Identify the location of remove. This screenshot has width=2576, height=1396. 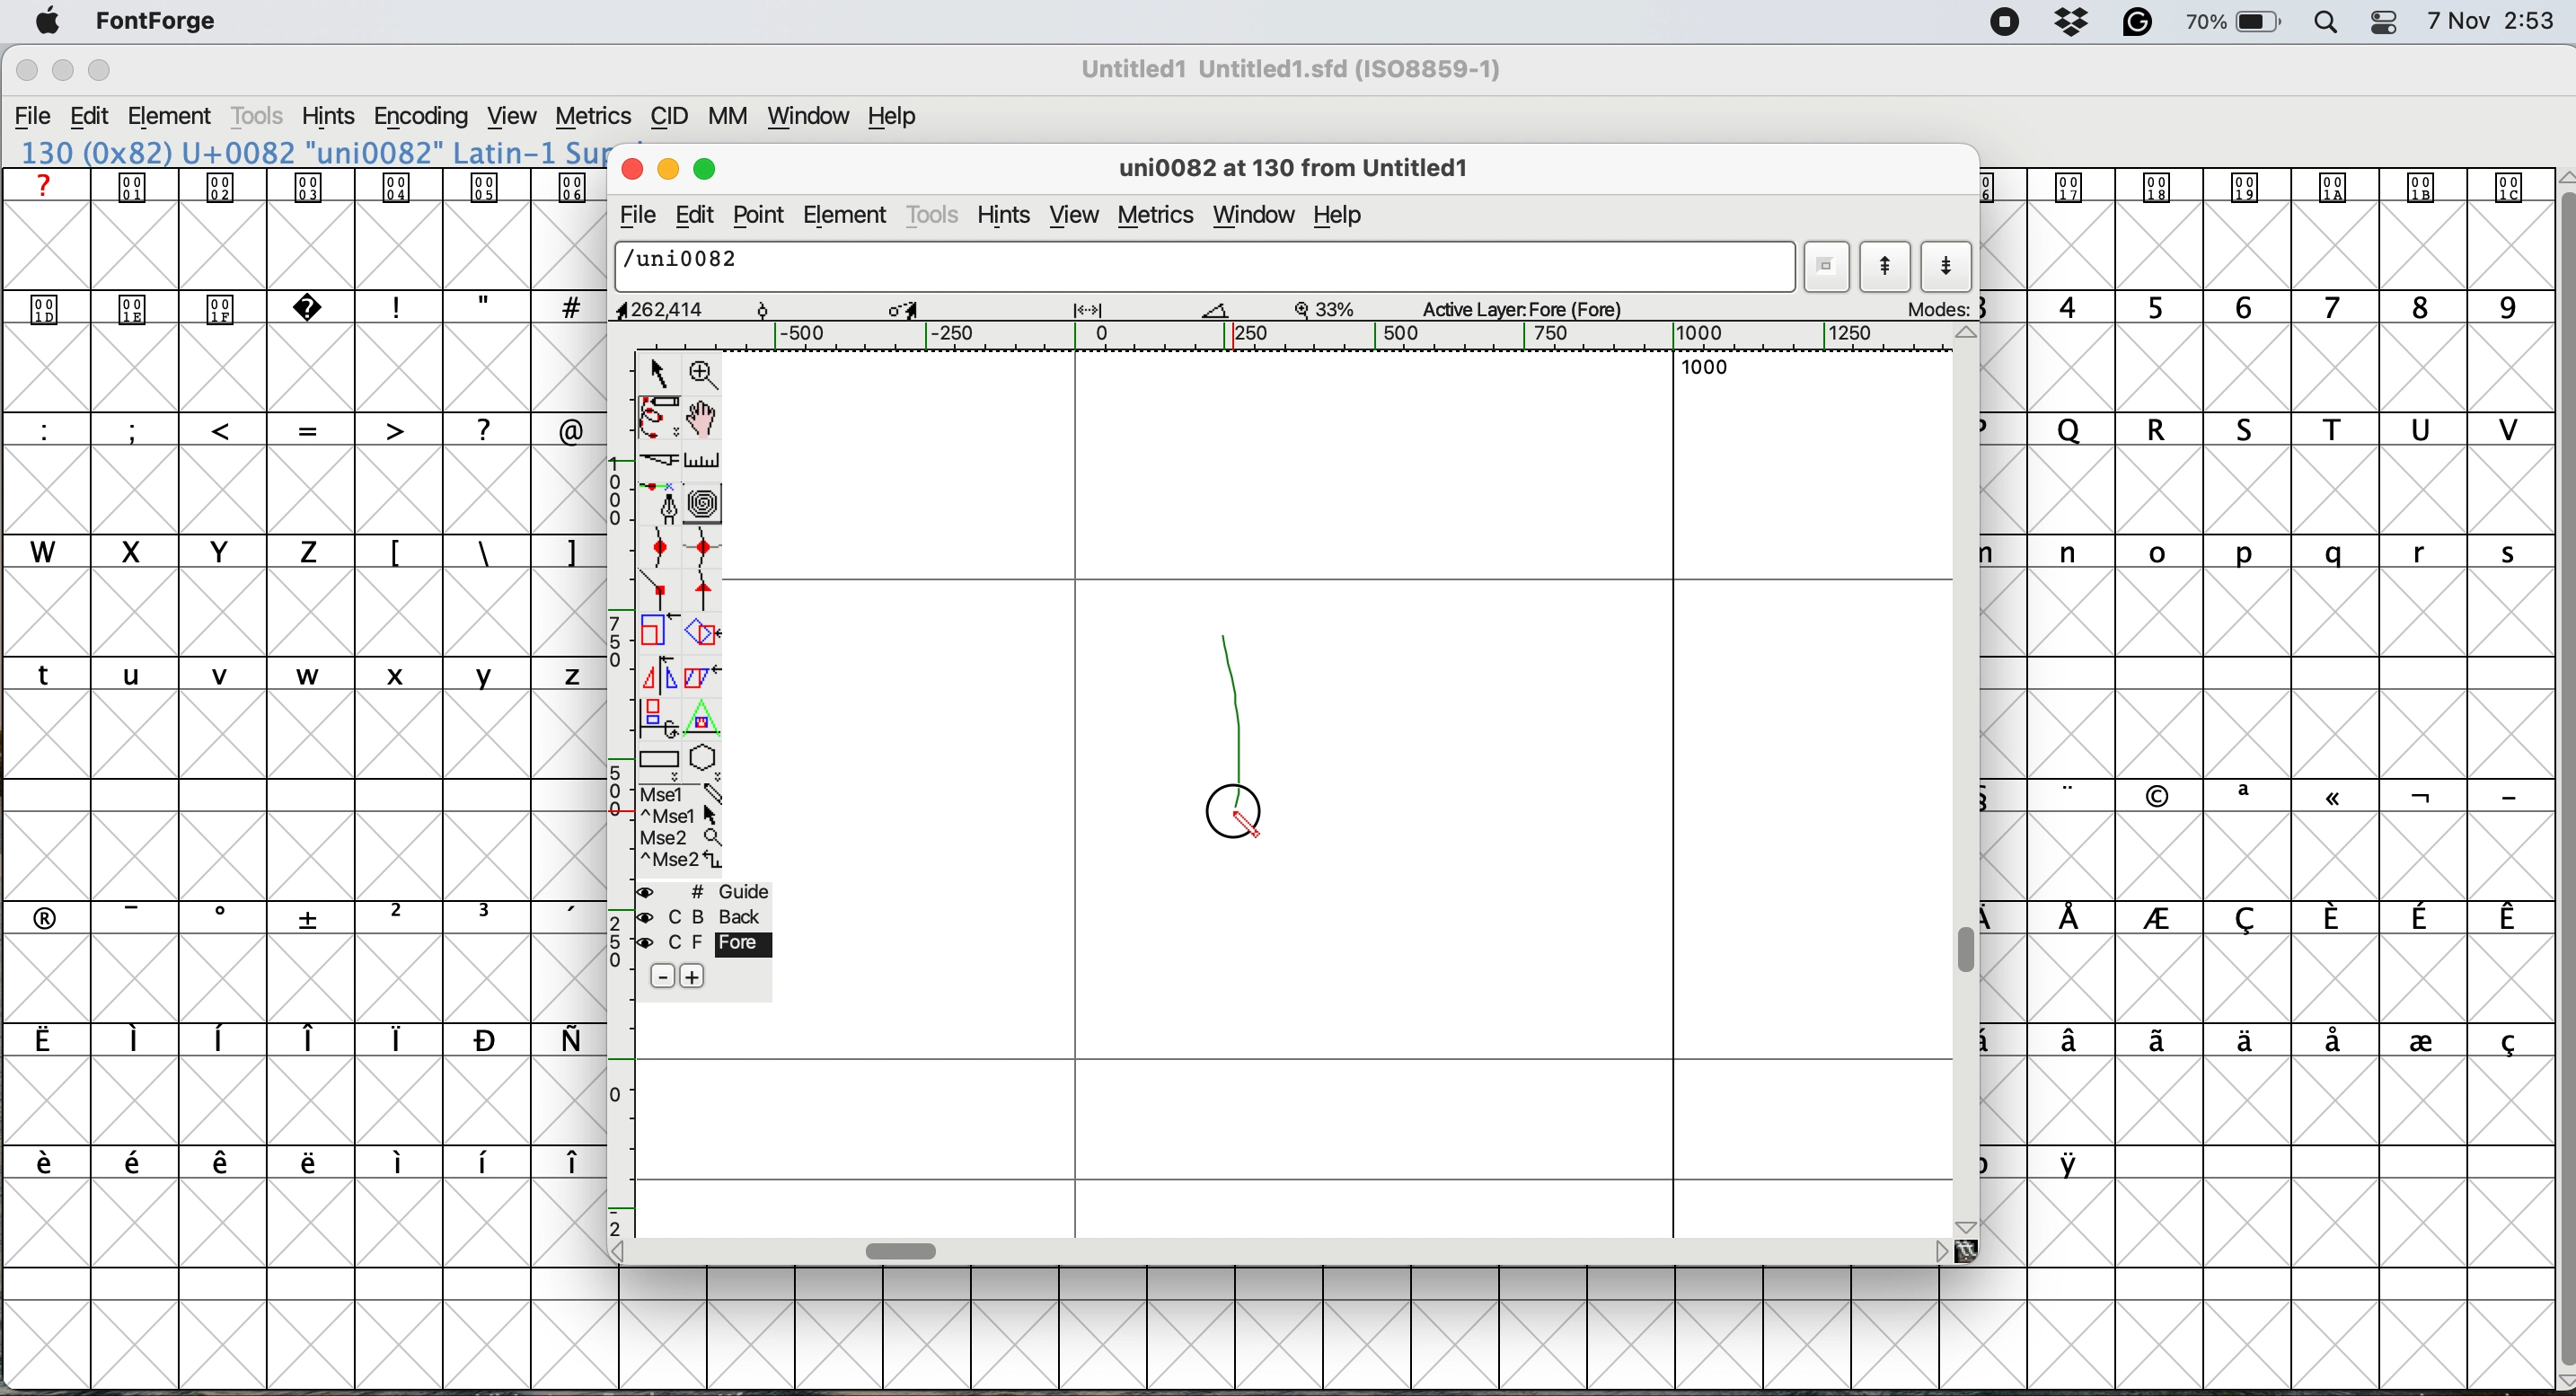
(656, 977).